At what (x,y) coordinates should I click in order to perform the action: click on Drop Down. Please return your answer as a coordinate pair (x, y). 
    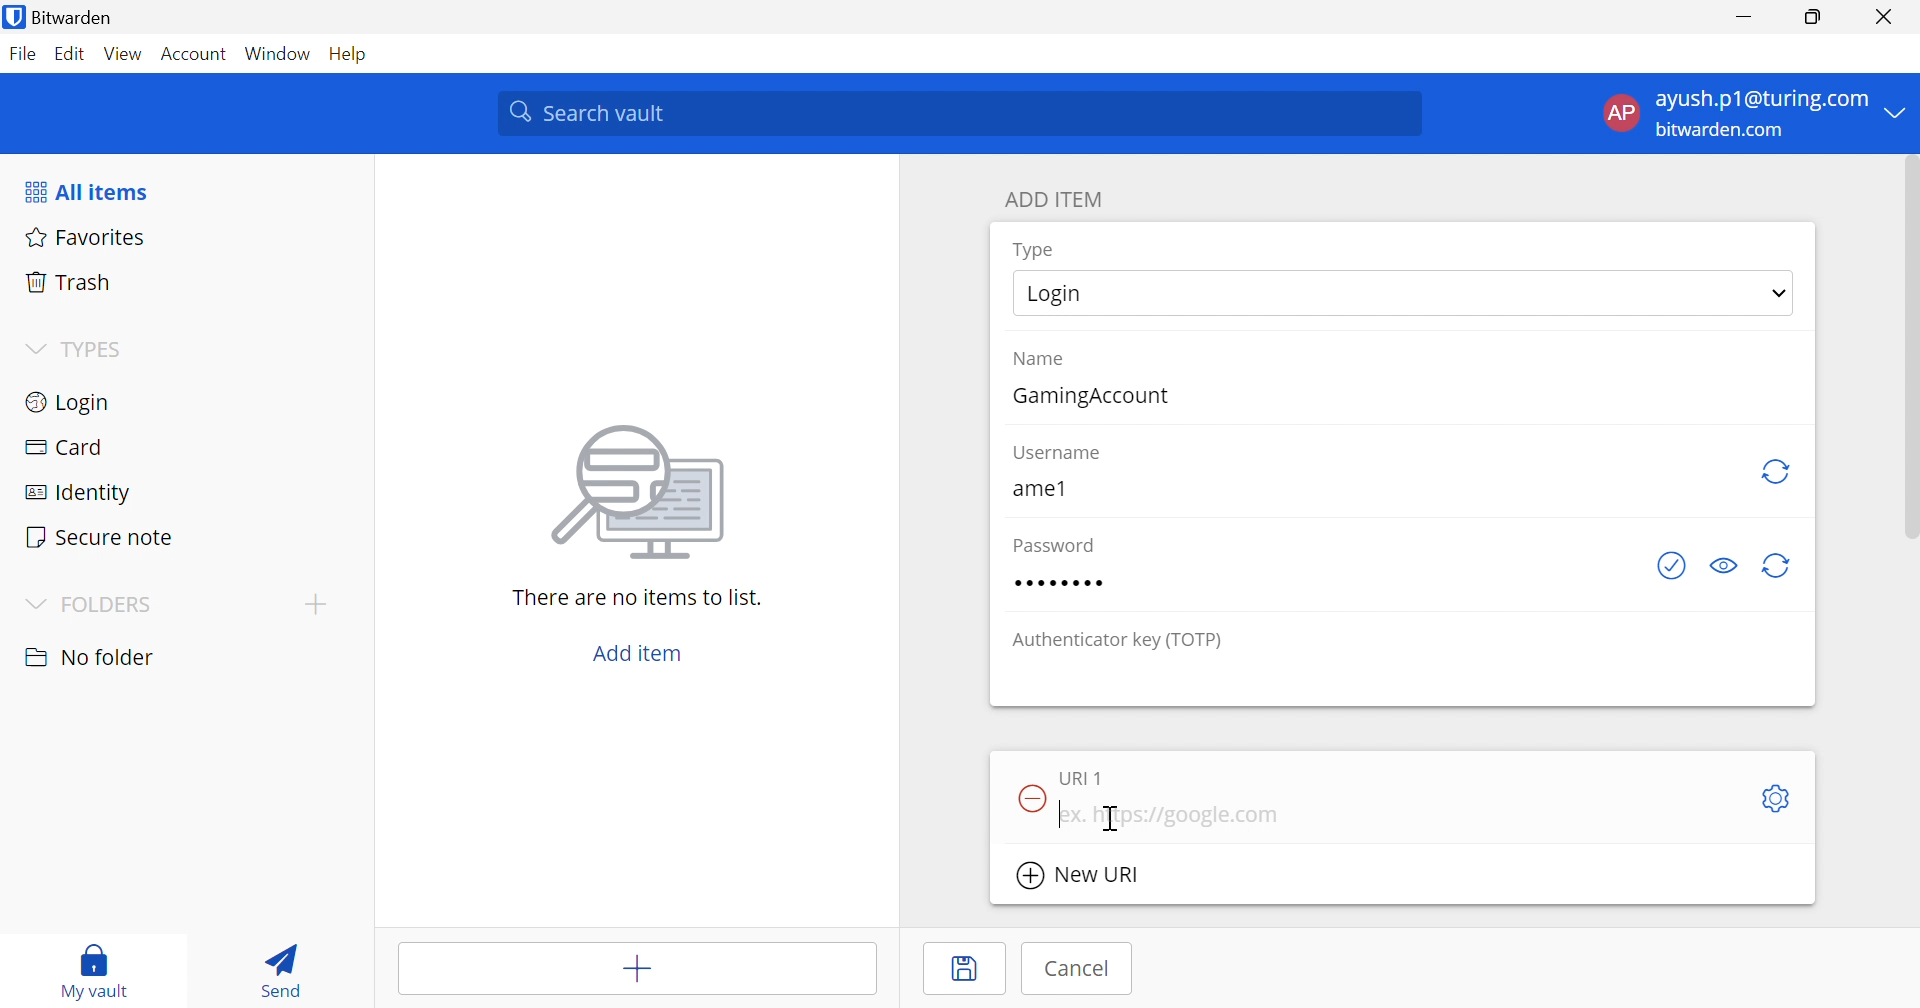
    Looking at the image, I should click on (34, 349).